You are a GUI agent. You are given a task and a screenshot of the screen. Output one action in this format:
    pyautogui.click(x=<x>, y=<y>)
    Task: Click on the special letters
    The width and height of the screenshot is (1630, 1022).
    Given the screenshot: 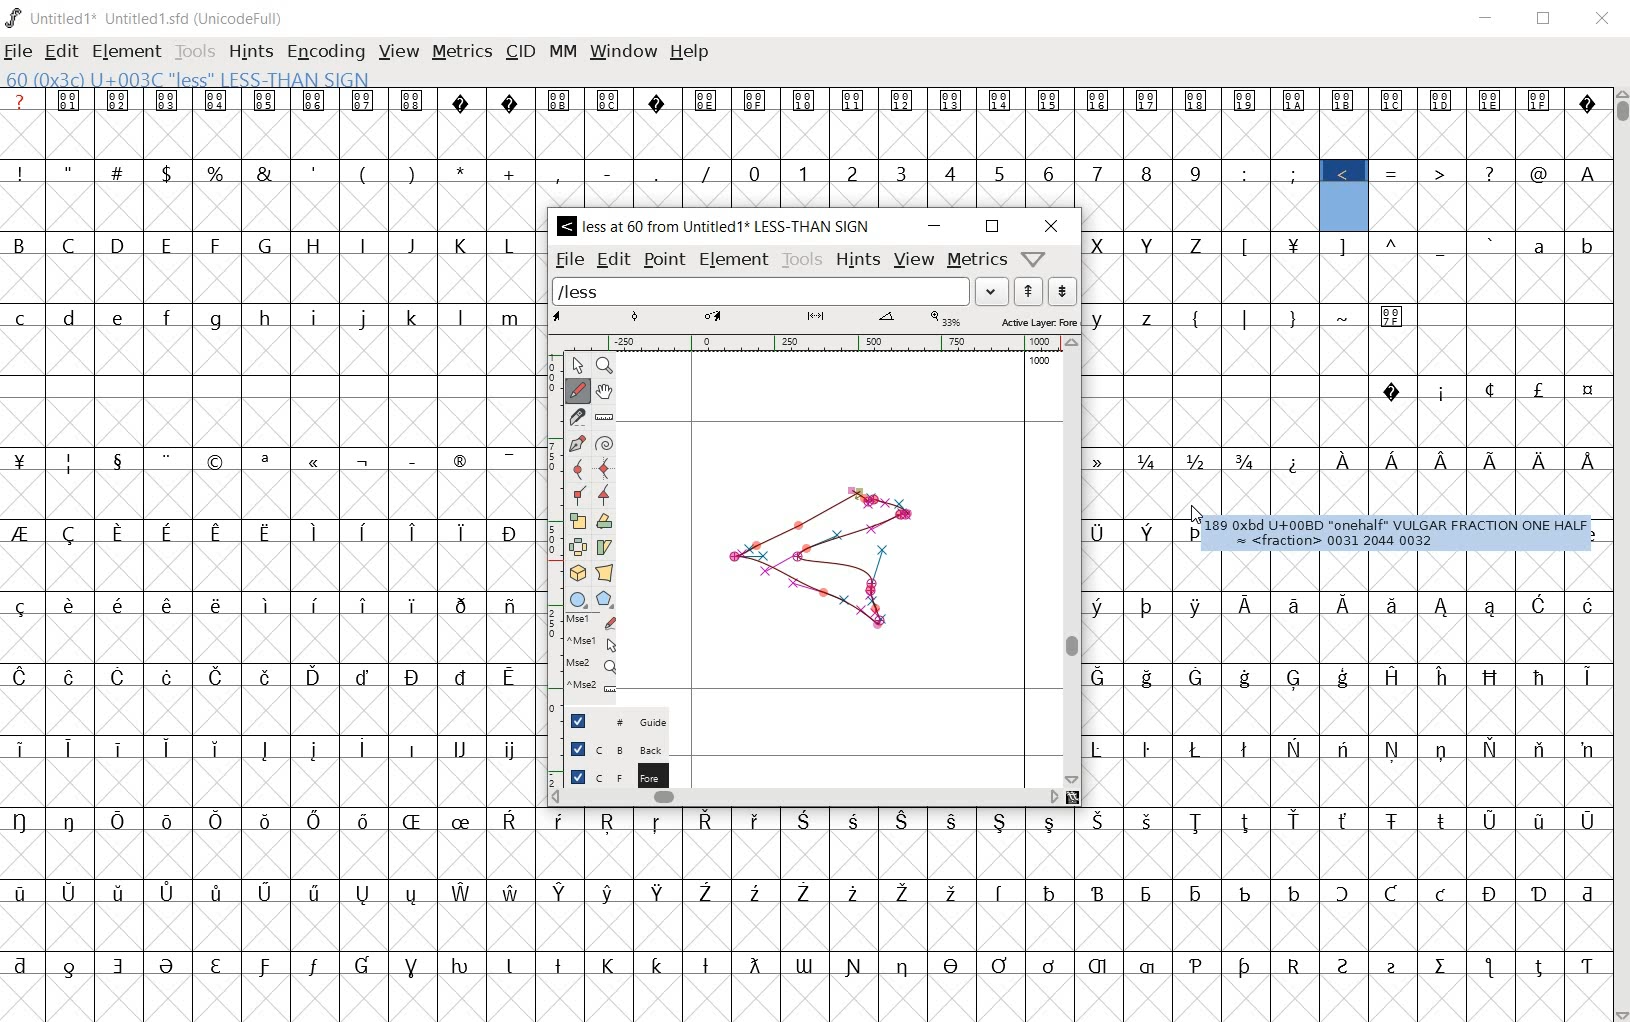 What is the action you would take?
    pyautogui.click(x=811, y=891)
    